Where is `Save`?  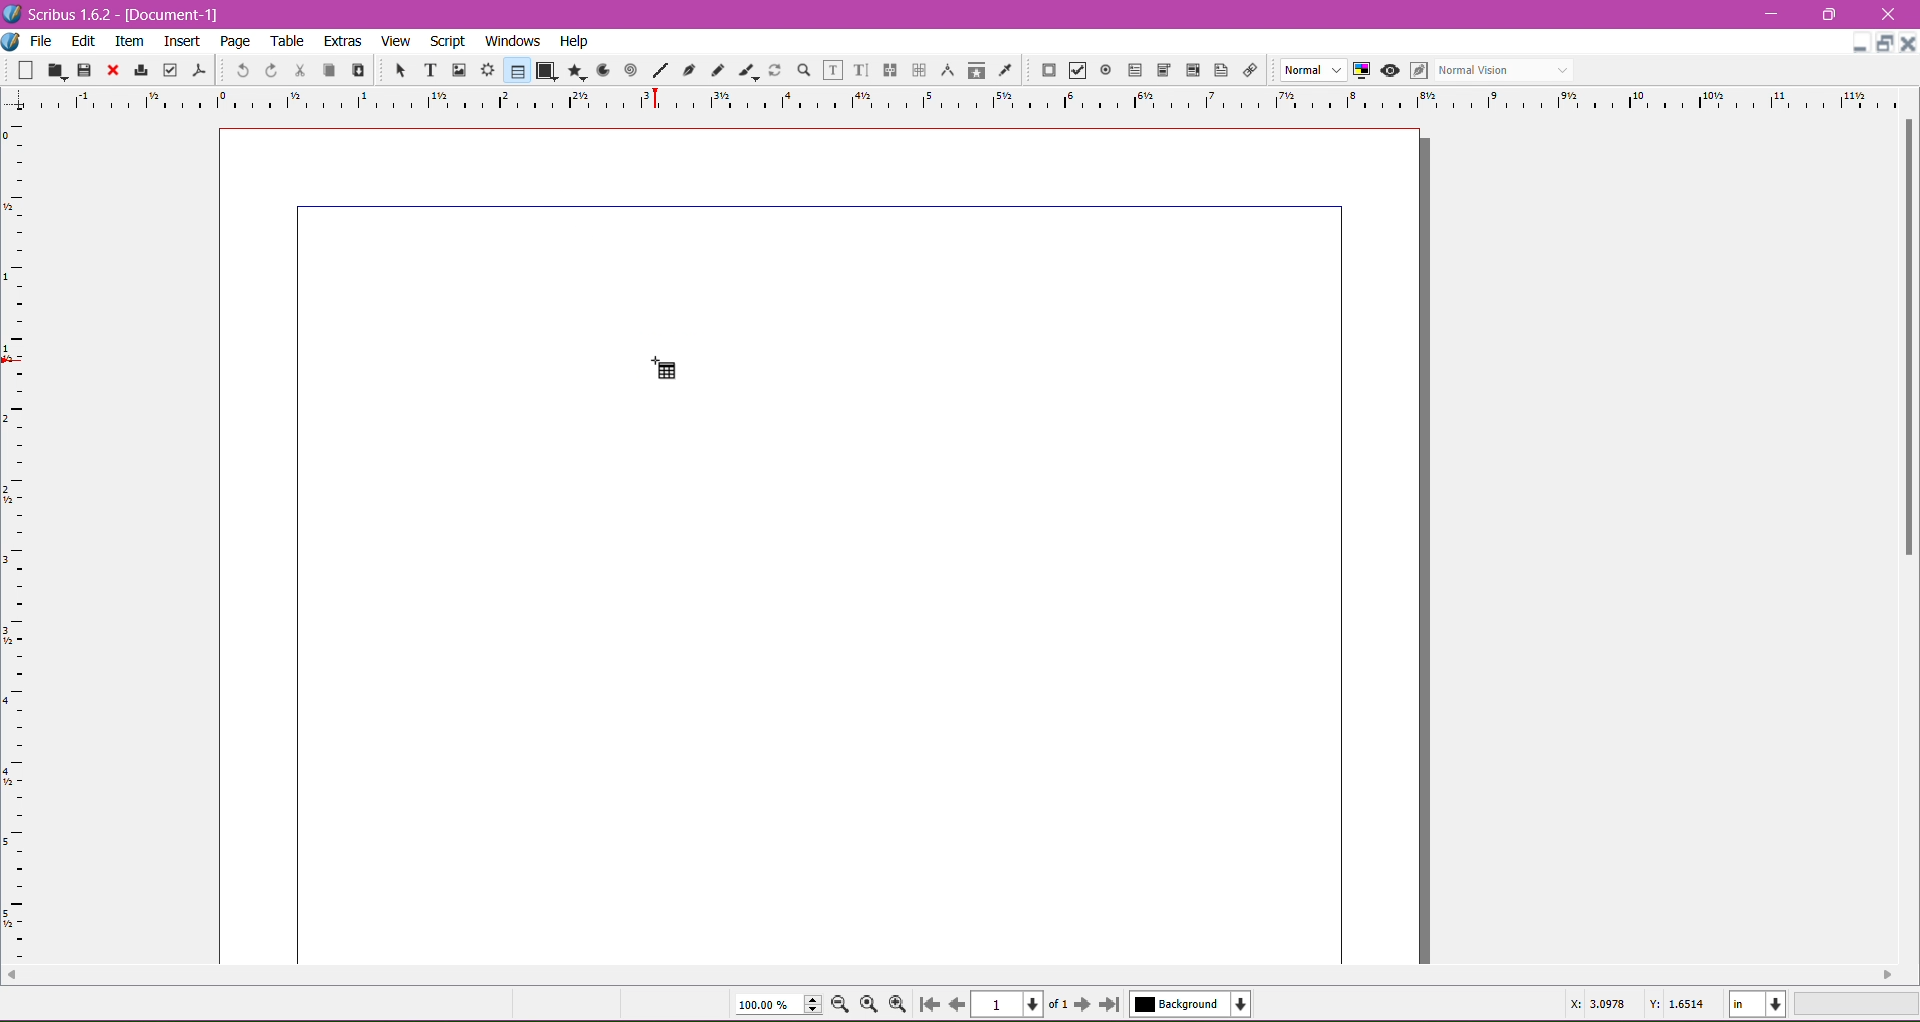
Save is located at coordinates (85, 69).